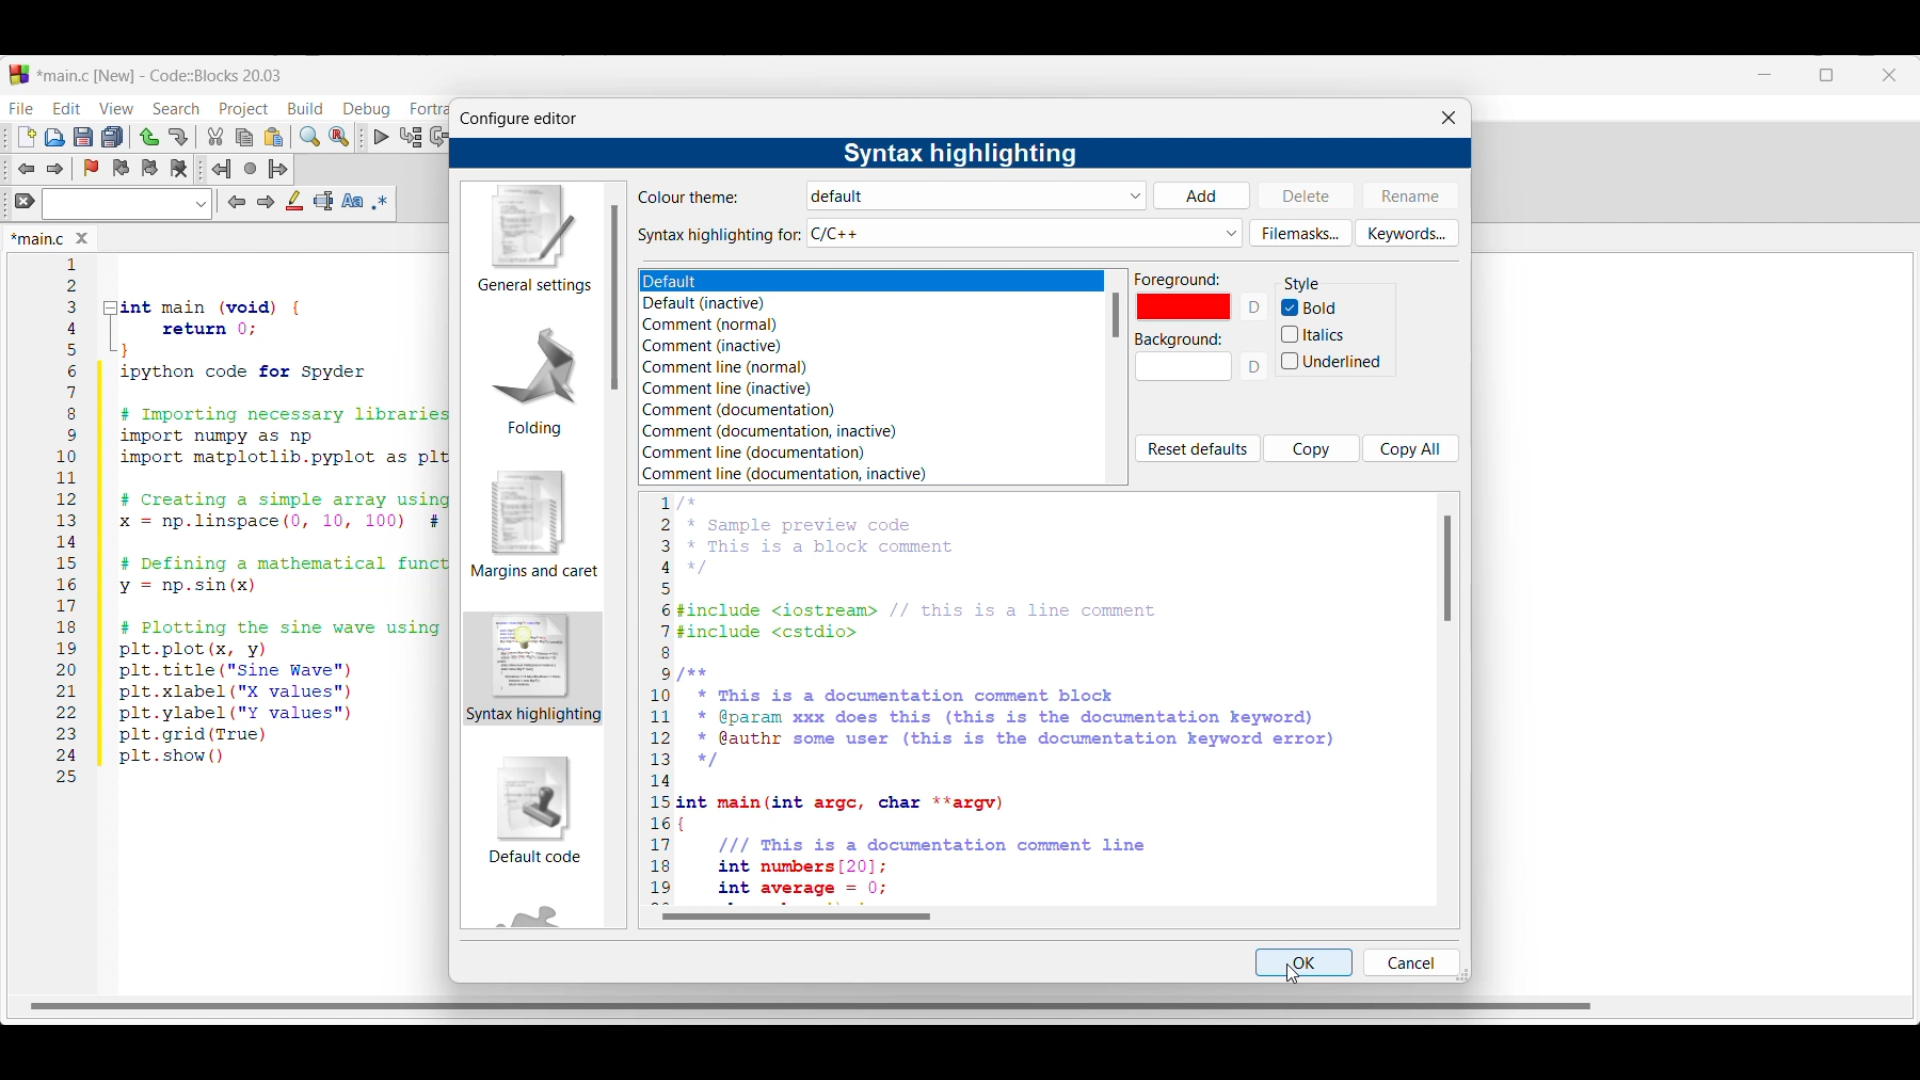 This screenshot has width=1920, height=1080. Describe the element at coordinates (163, 75) in the screenshot. I see `Project name, software name and version` at that location.